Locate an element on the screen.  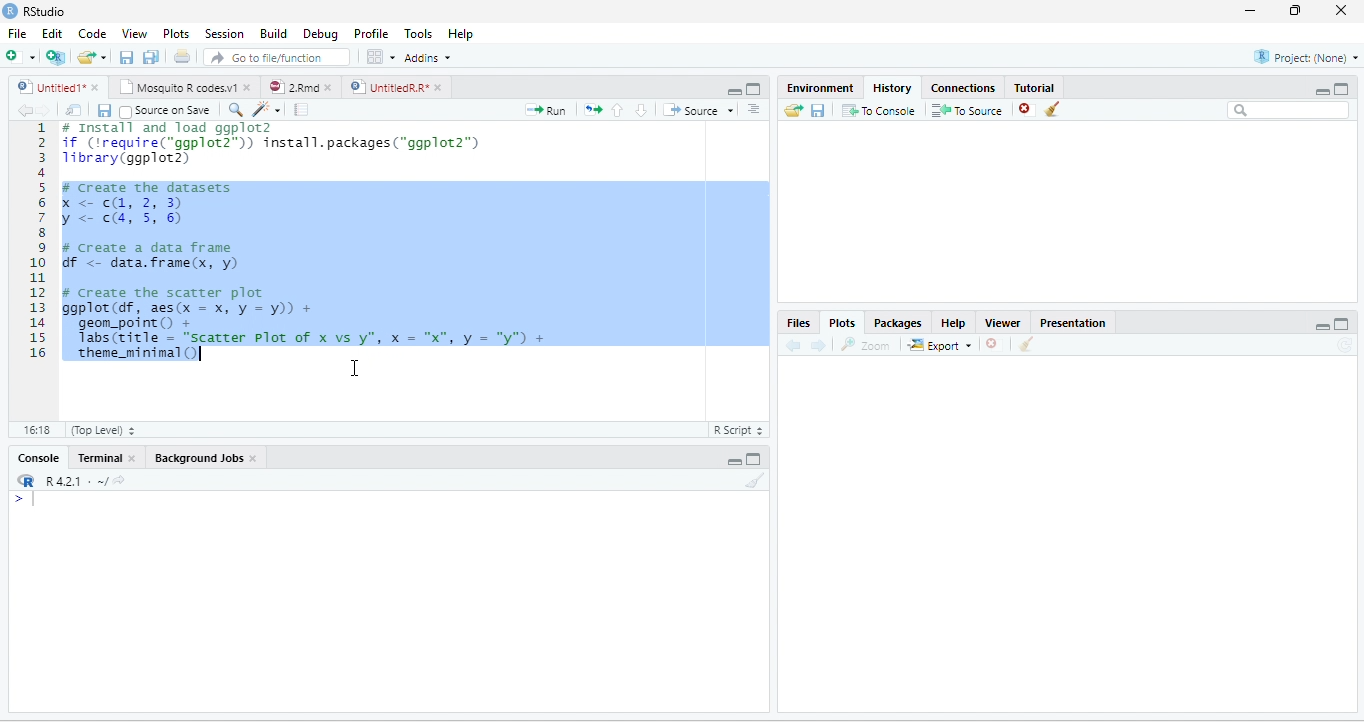
Show document outline is located at coordinates (754, 108).